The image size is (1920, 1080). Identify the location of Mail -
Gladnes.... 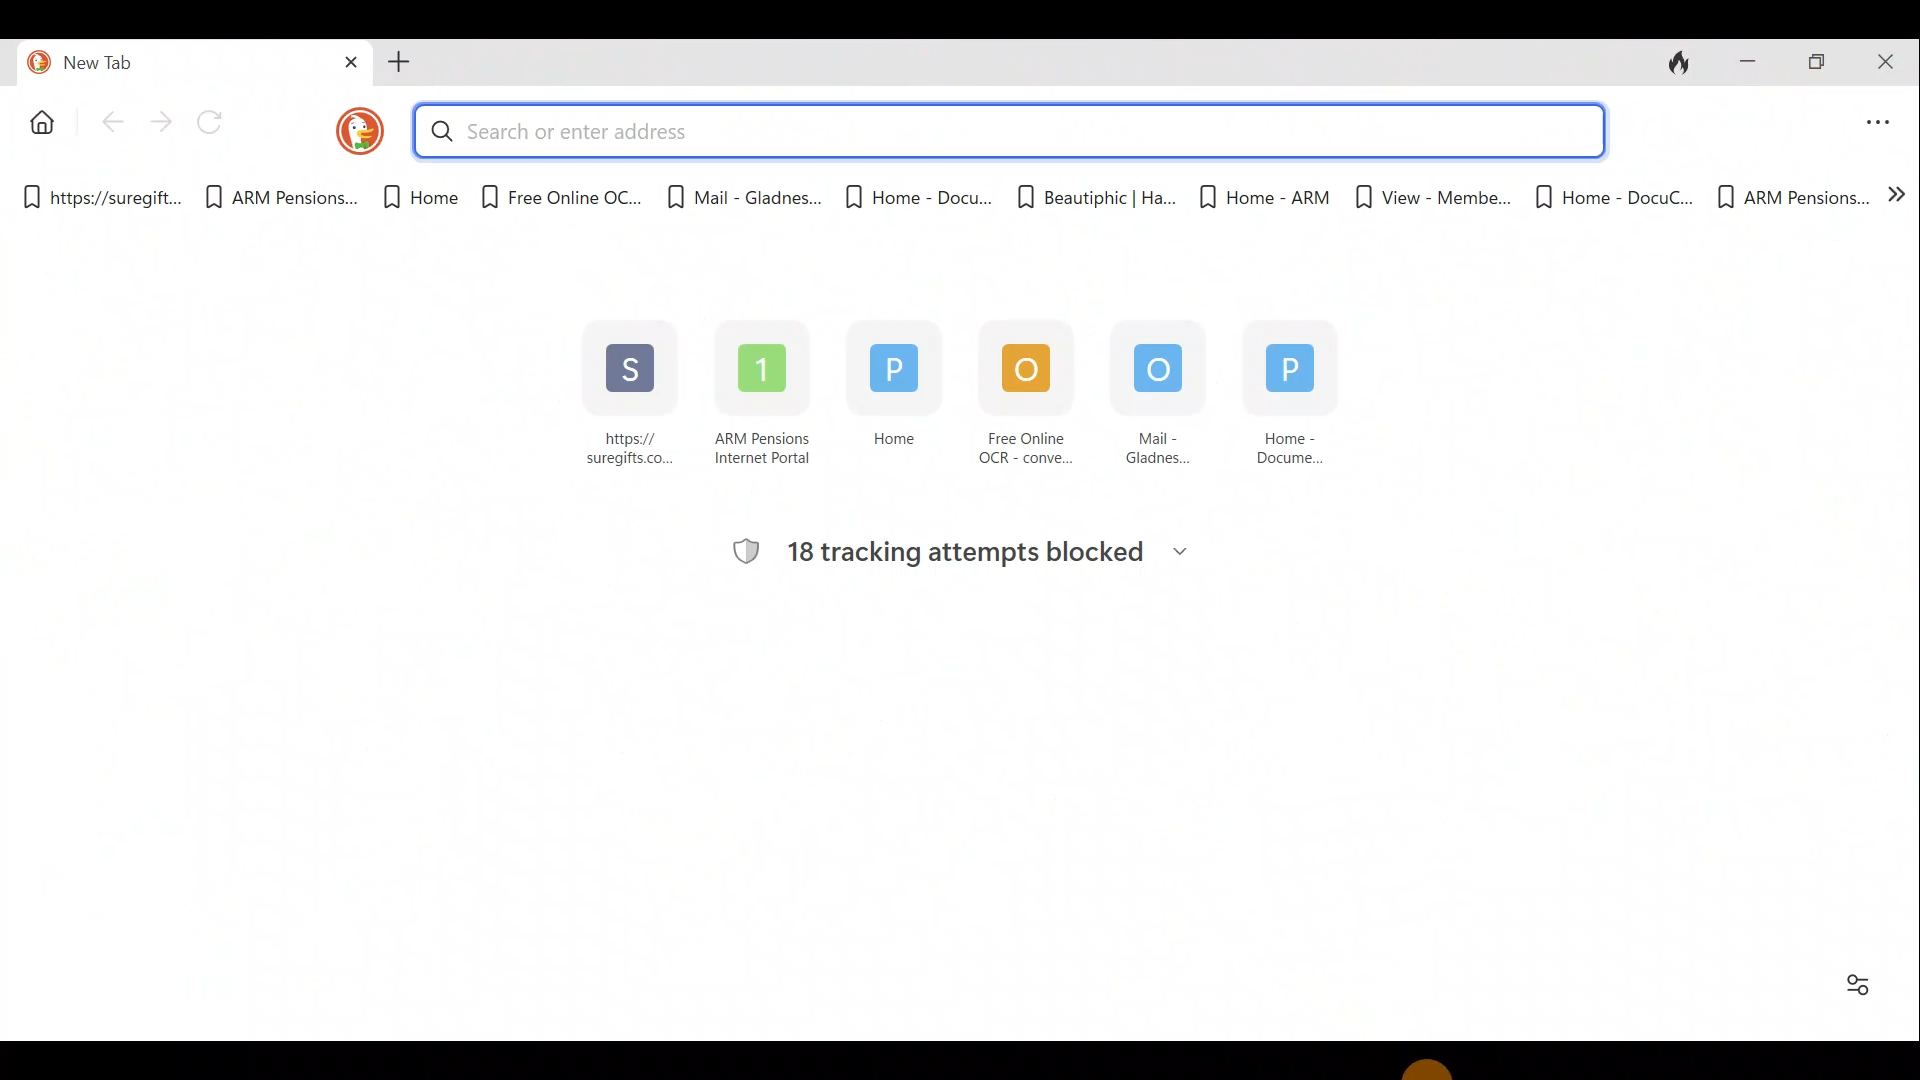
(1146, 401).